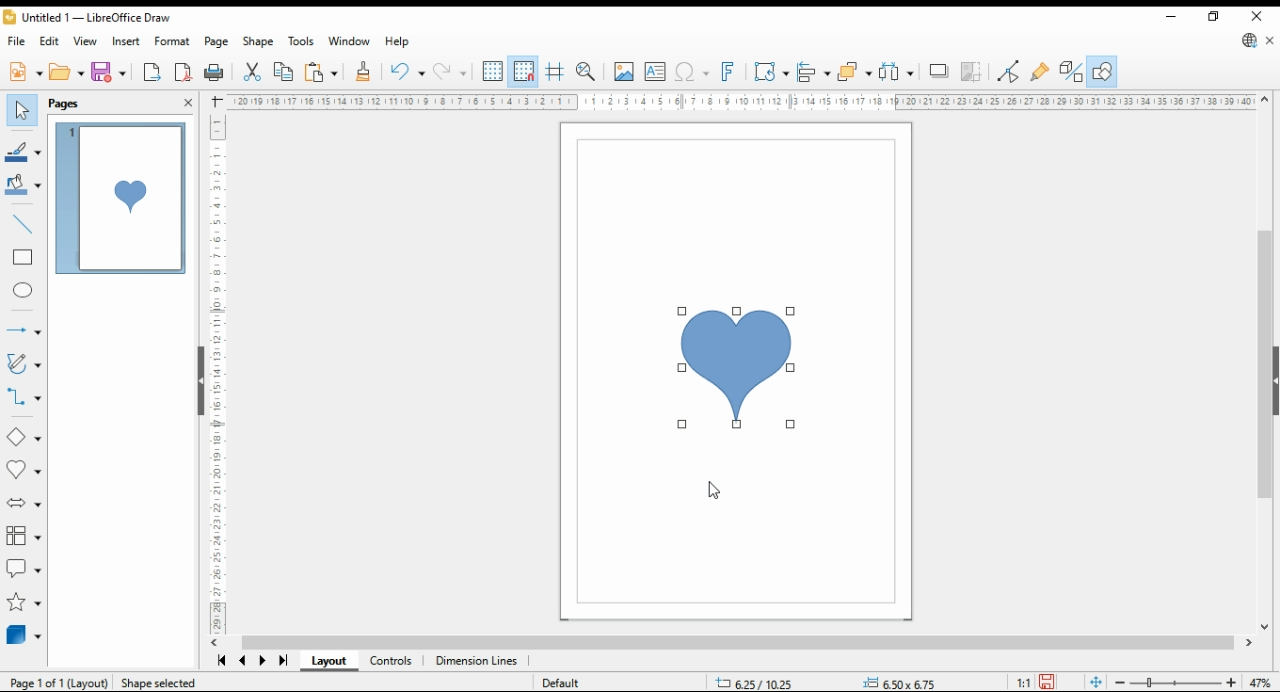 The height and width of the screenshot is (692, 1280). What do you see at coordinates (855, 72) in the screenshot?
I see `arrange` at bounding box center [855, 72].